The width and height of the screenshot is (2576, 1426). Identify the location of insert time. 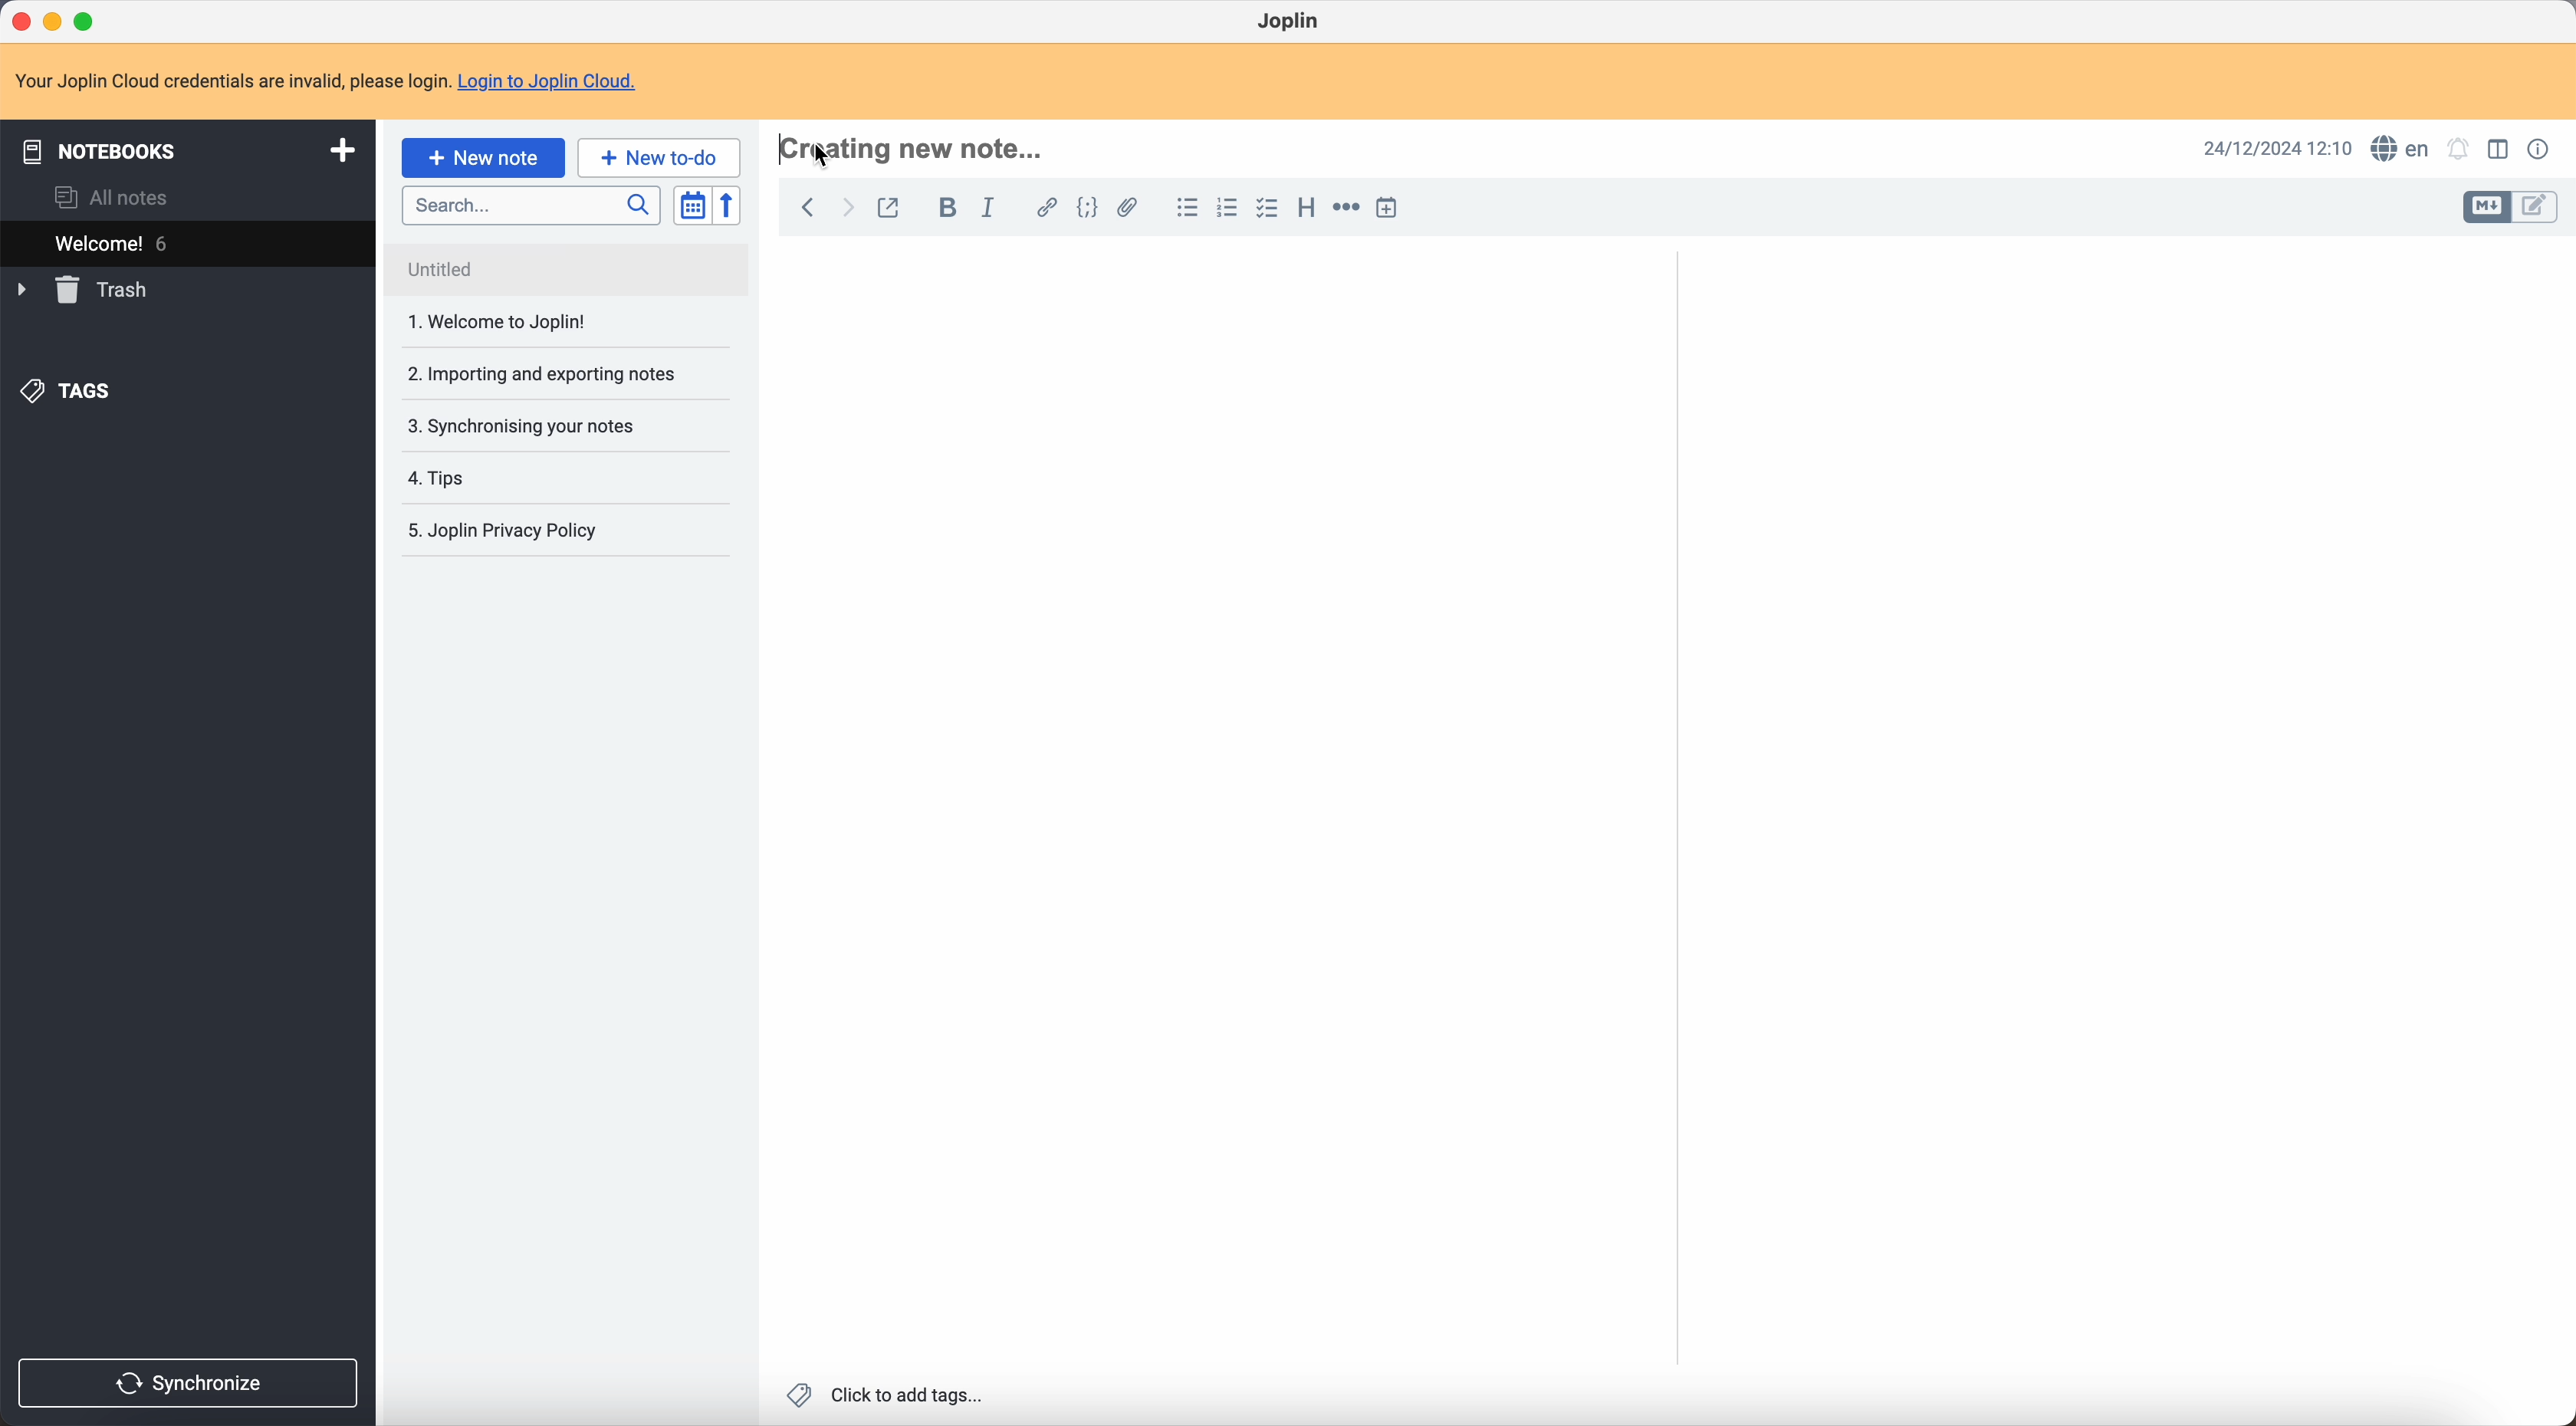
(1390, 208).